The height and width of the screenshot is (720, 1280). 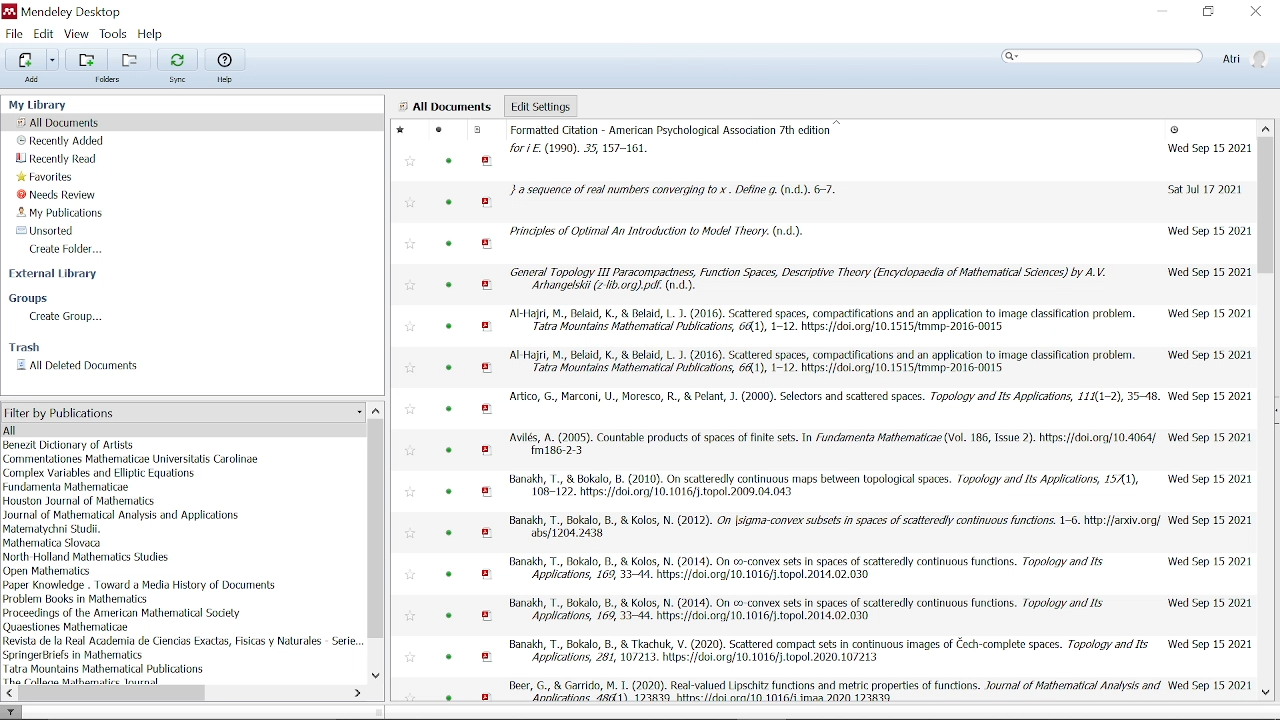 I want to click on status, so click(x=449, y=492).